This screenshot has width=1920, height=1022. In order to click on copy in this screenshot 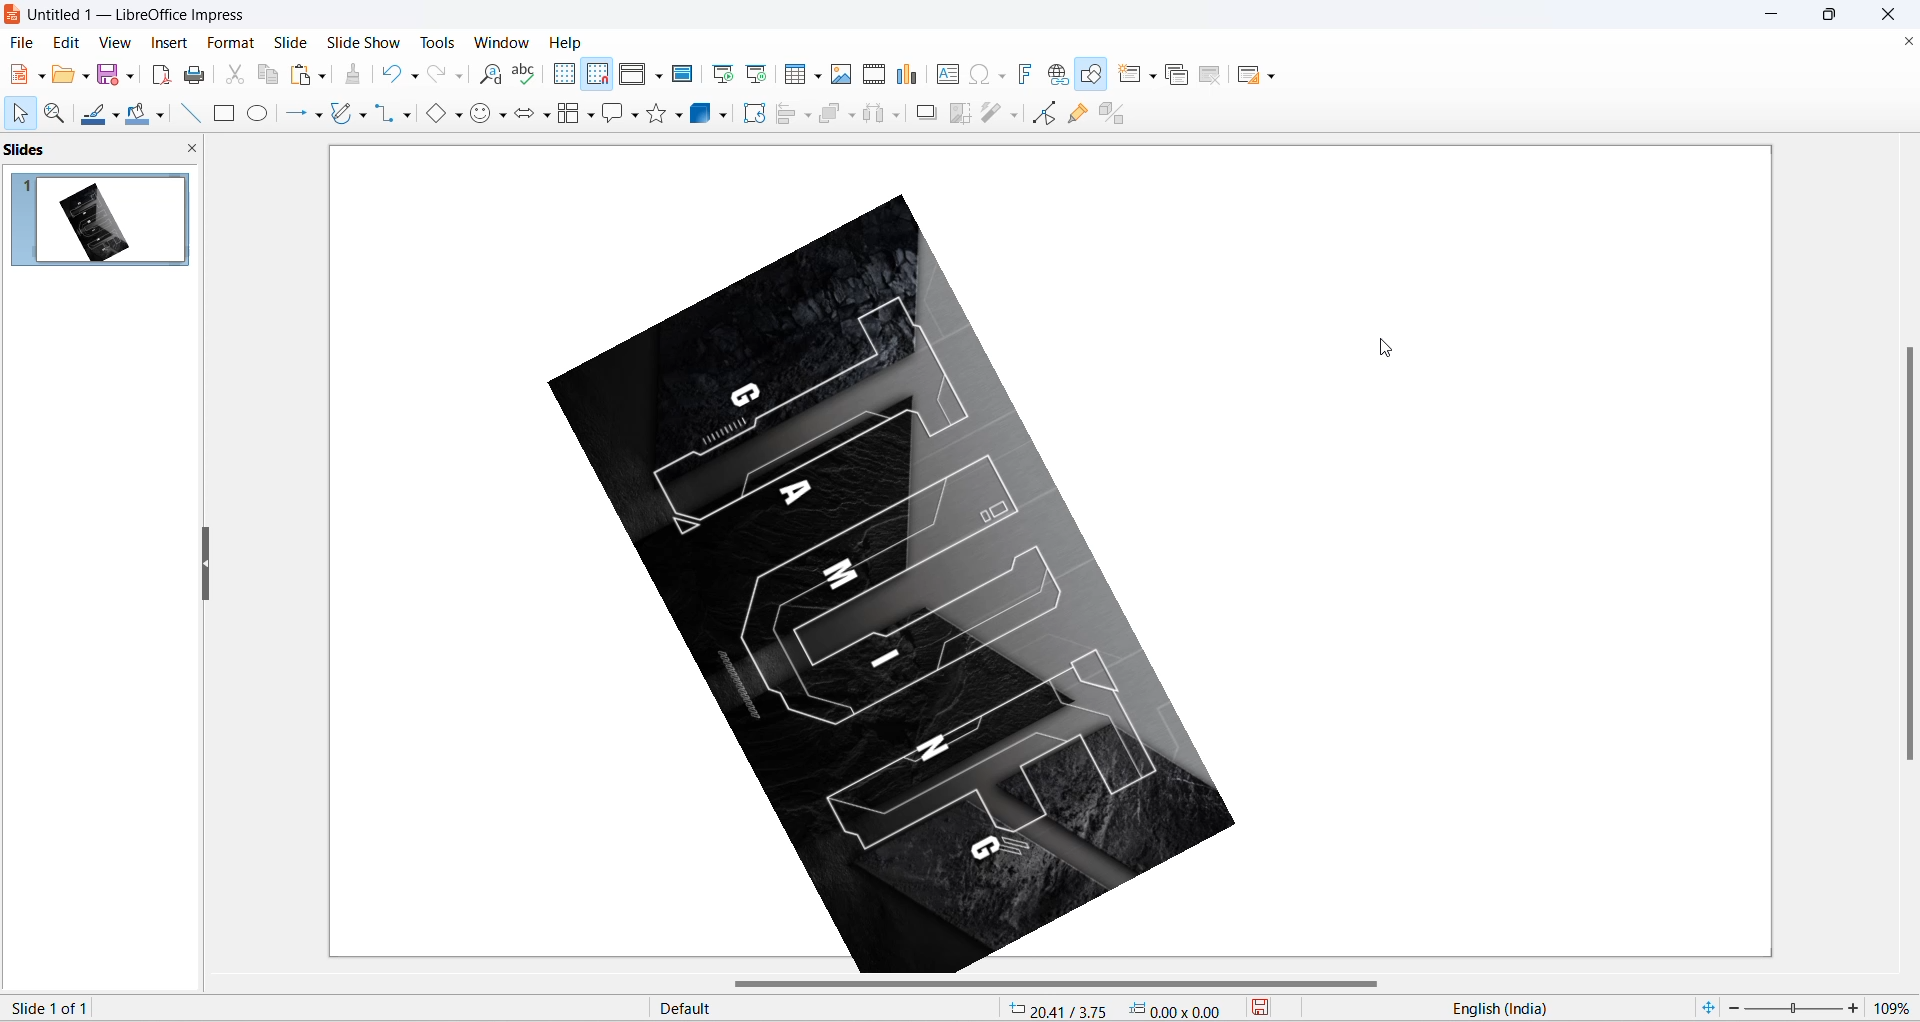, I will do `click(269, 74)`.